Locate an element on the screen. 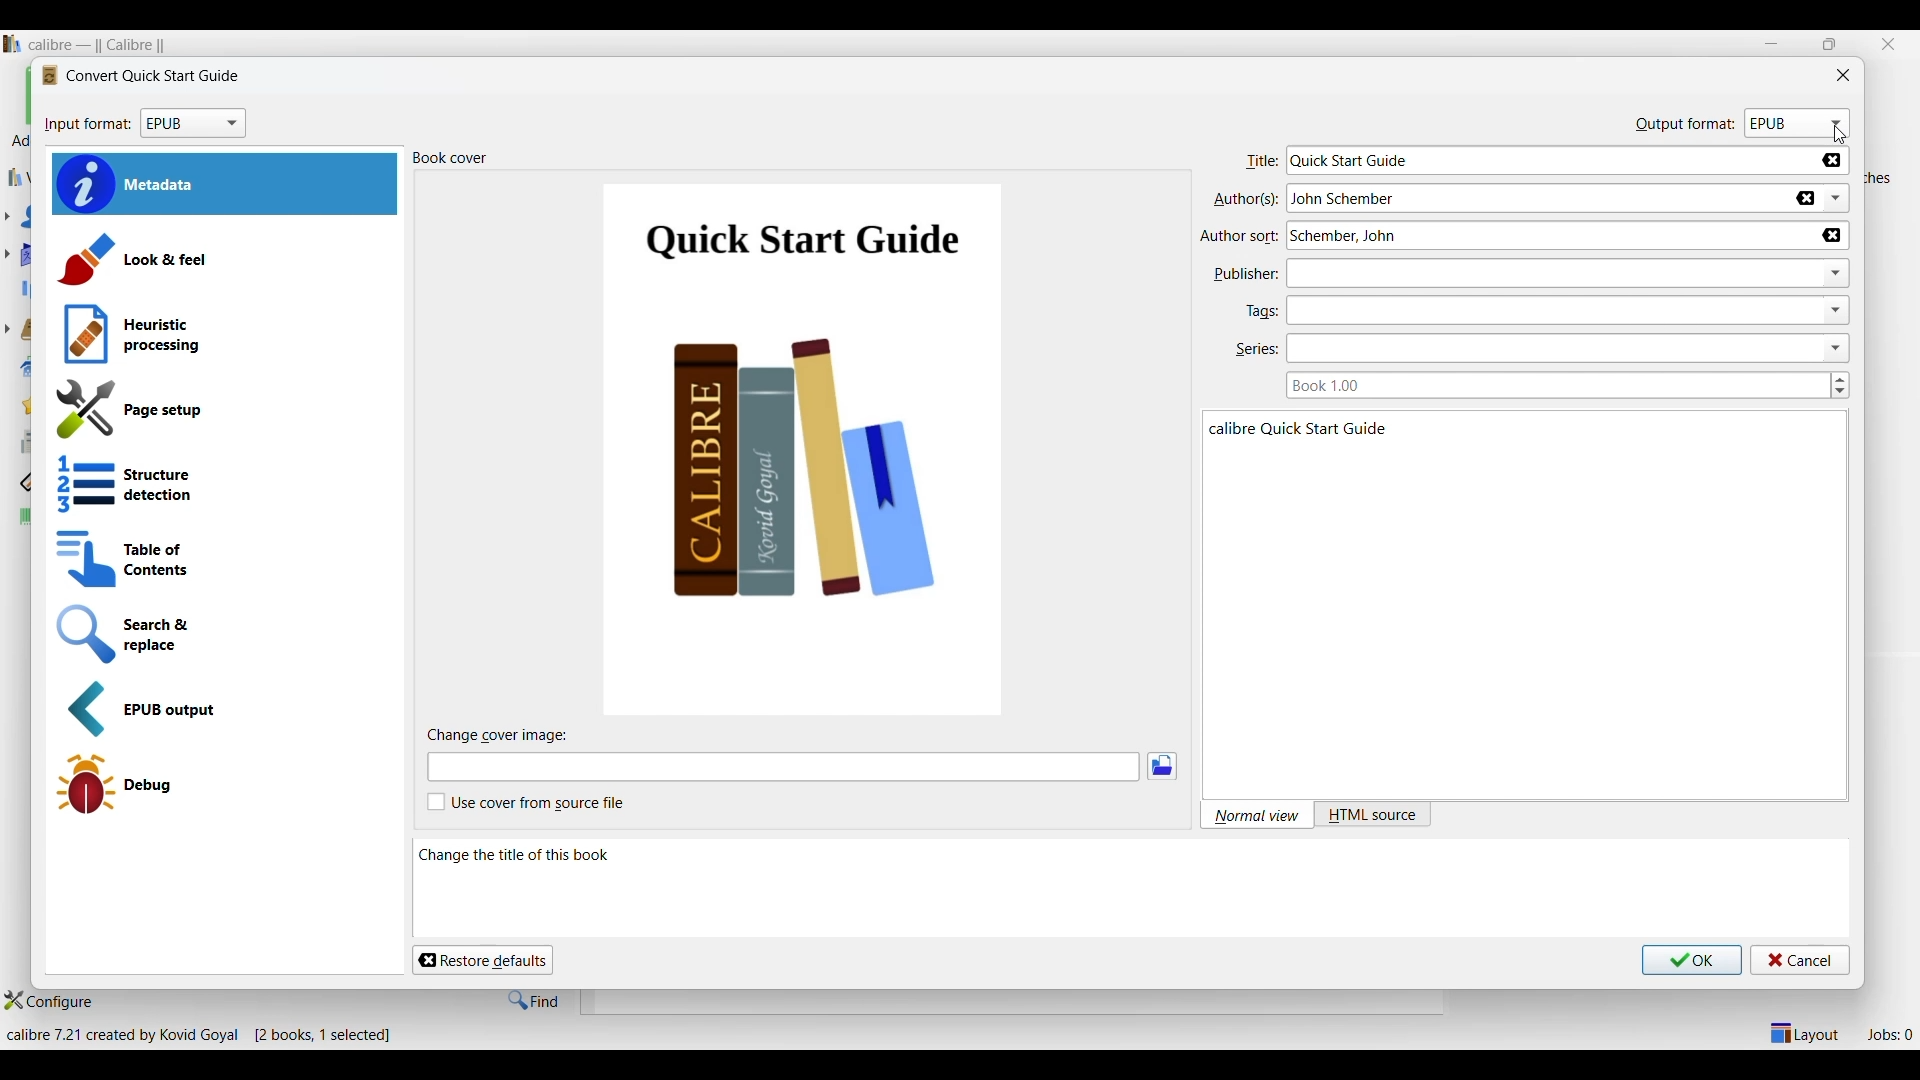 The height and width of the screenshot is (1080, 1920). input format is located at coordinates (87, 127).